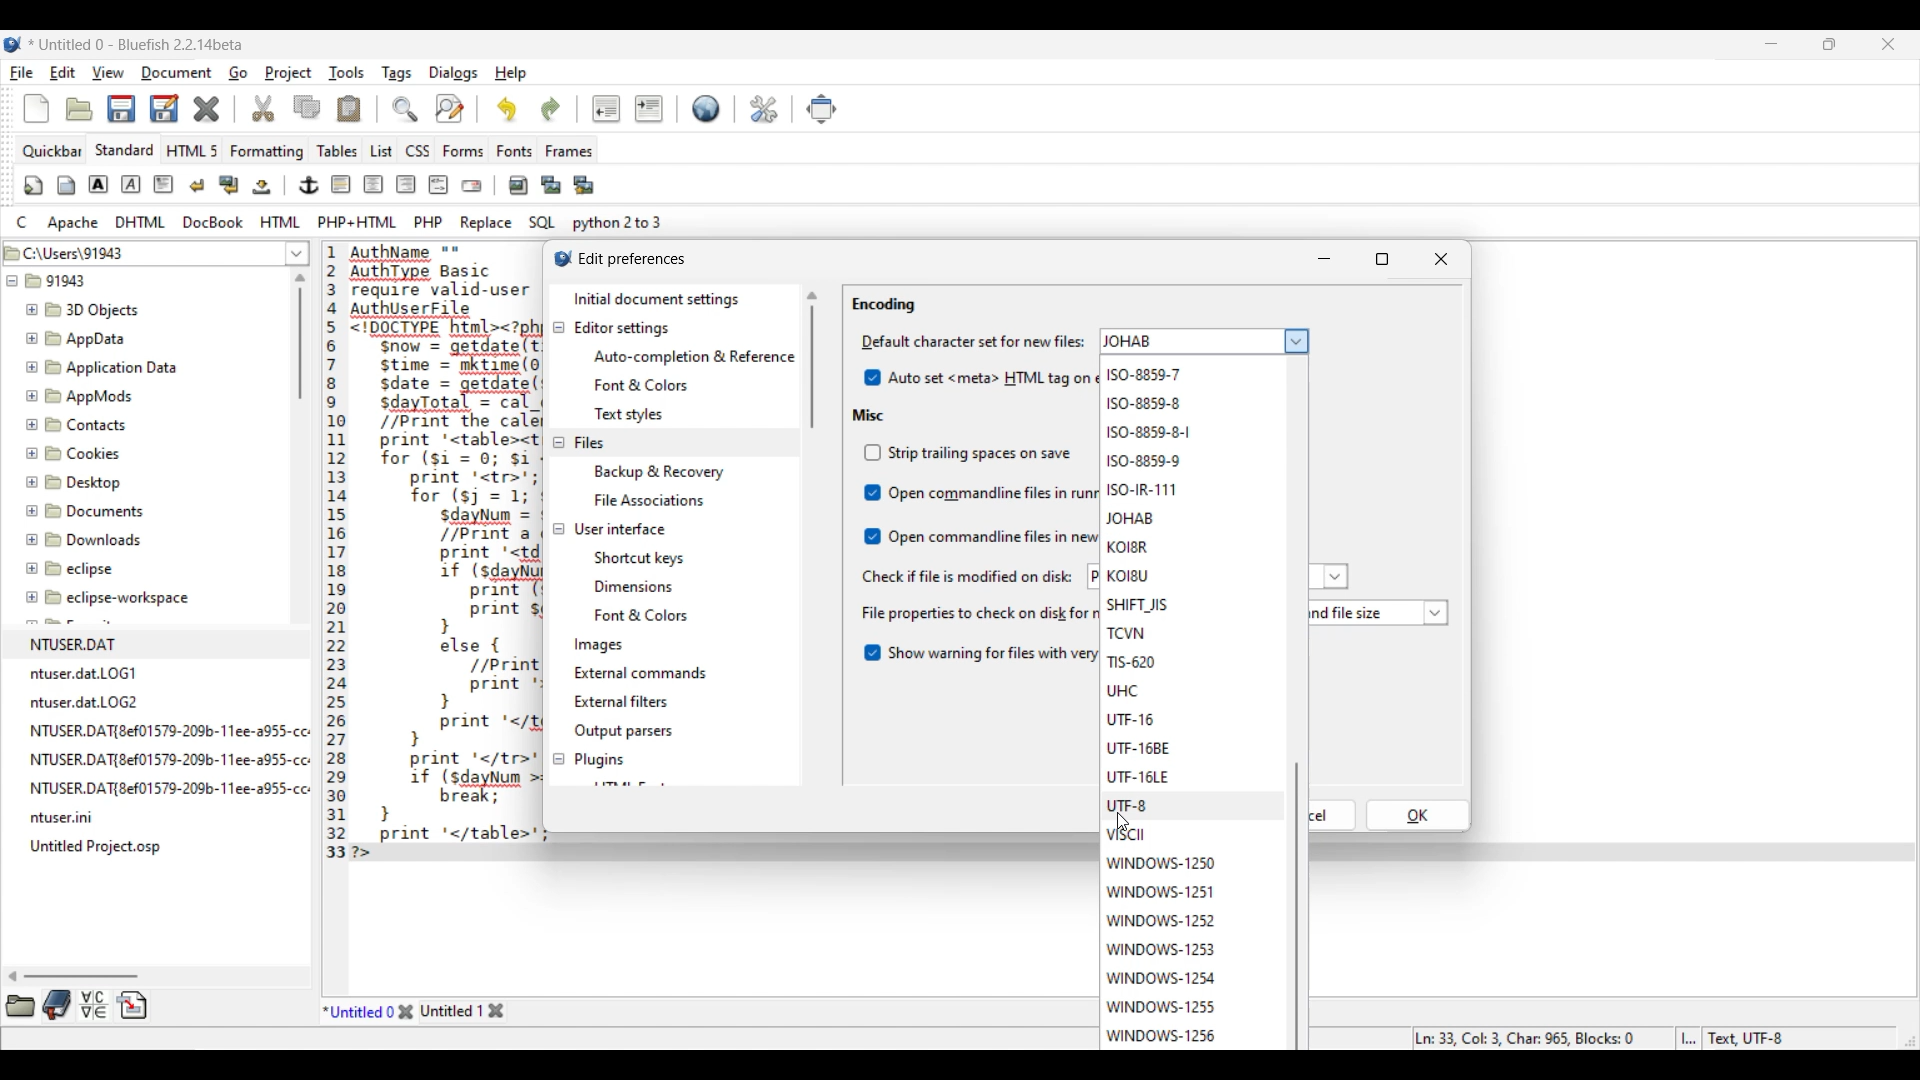 The image size is (1920, 1080). What do you see at coordinates (192, 150) in the screenshot?
I see `HTML 5` at bounding box center [192, 150].